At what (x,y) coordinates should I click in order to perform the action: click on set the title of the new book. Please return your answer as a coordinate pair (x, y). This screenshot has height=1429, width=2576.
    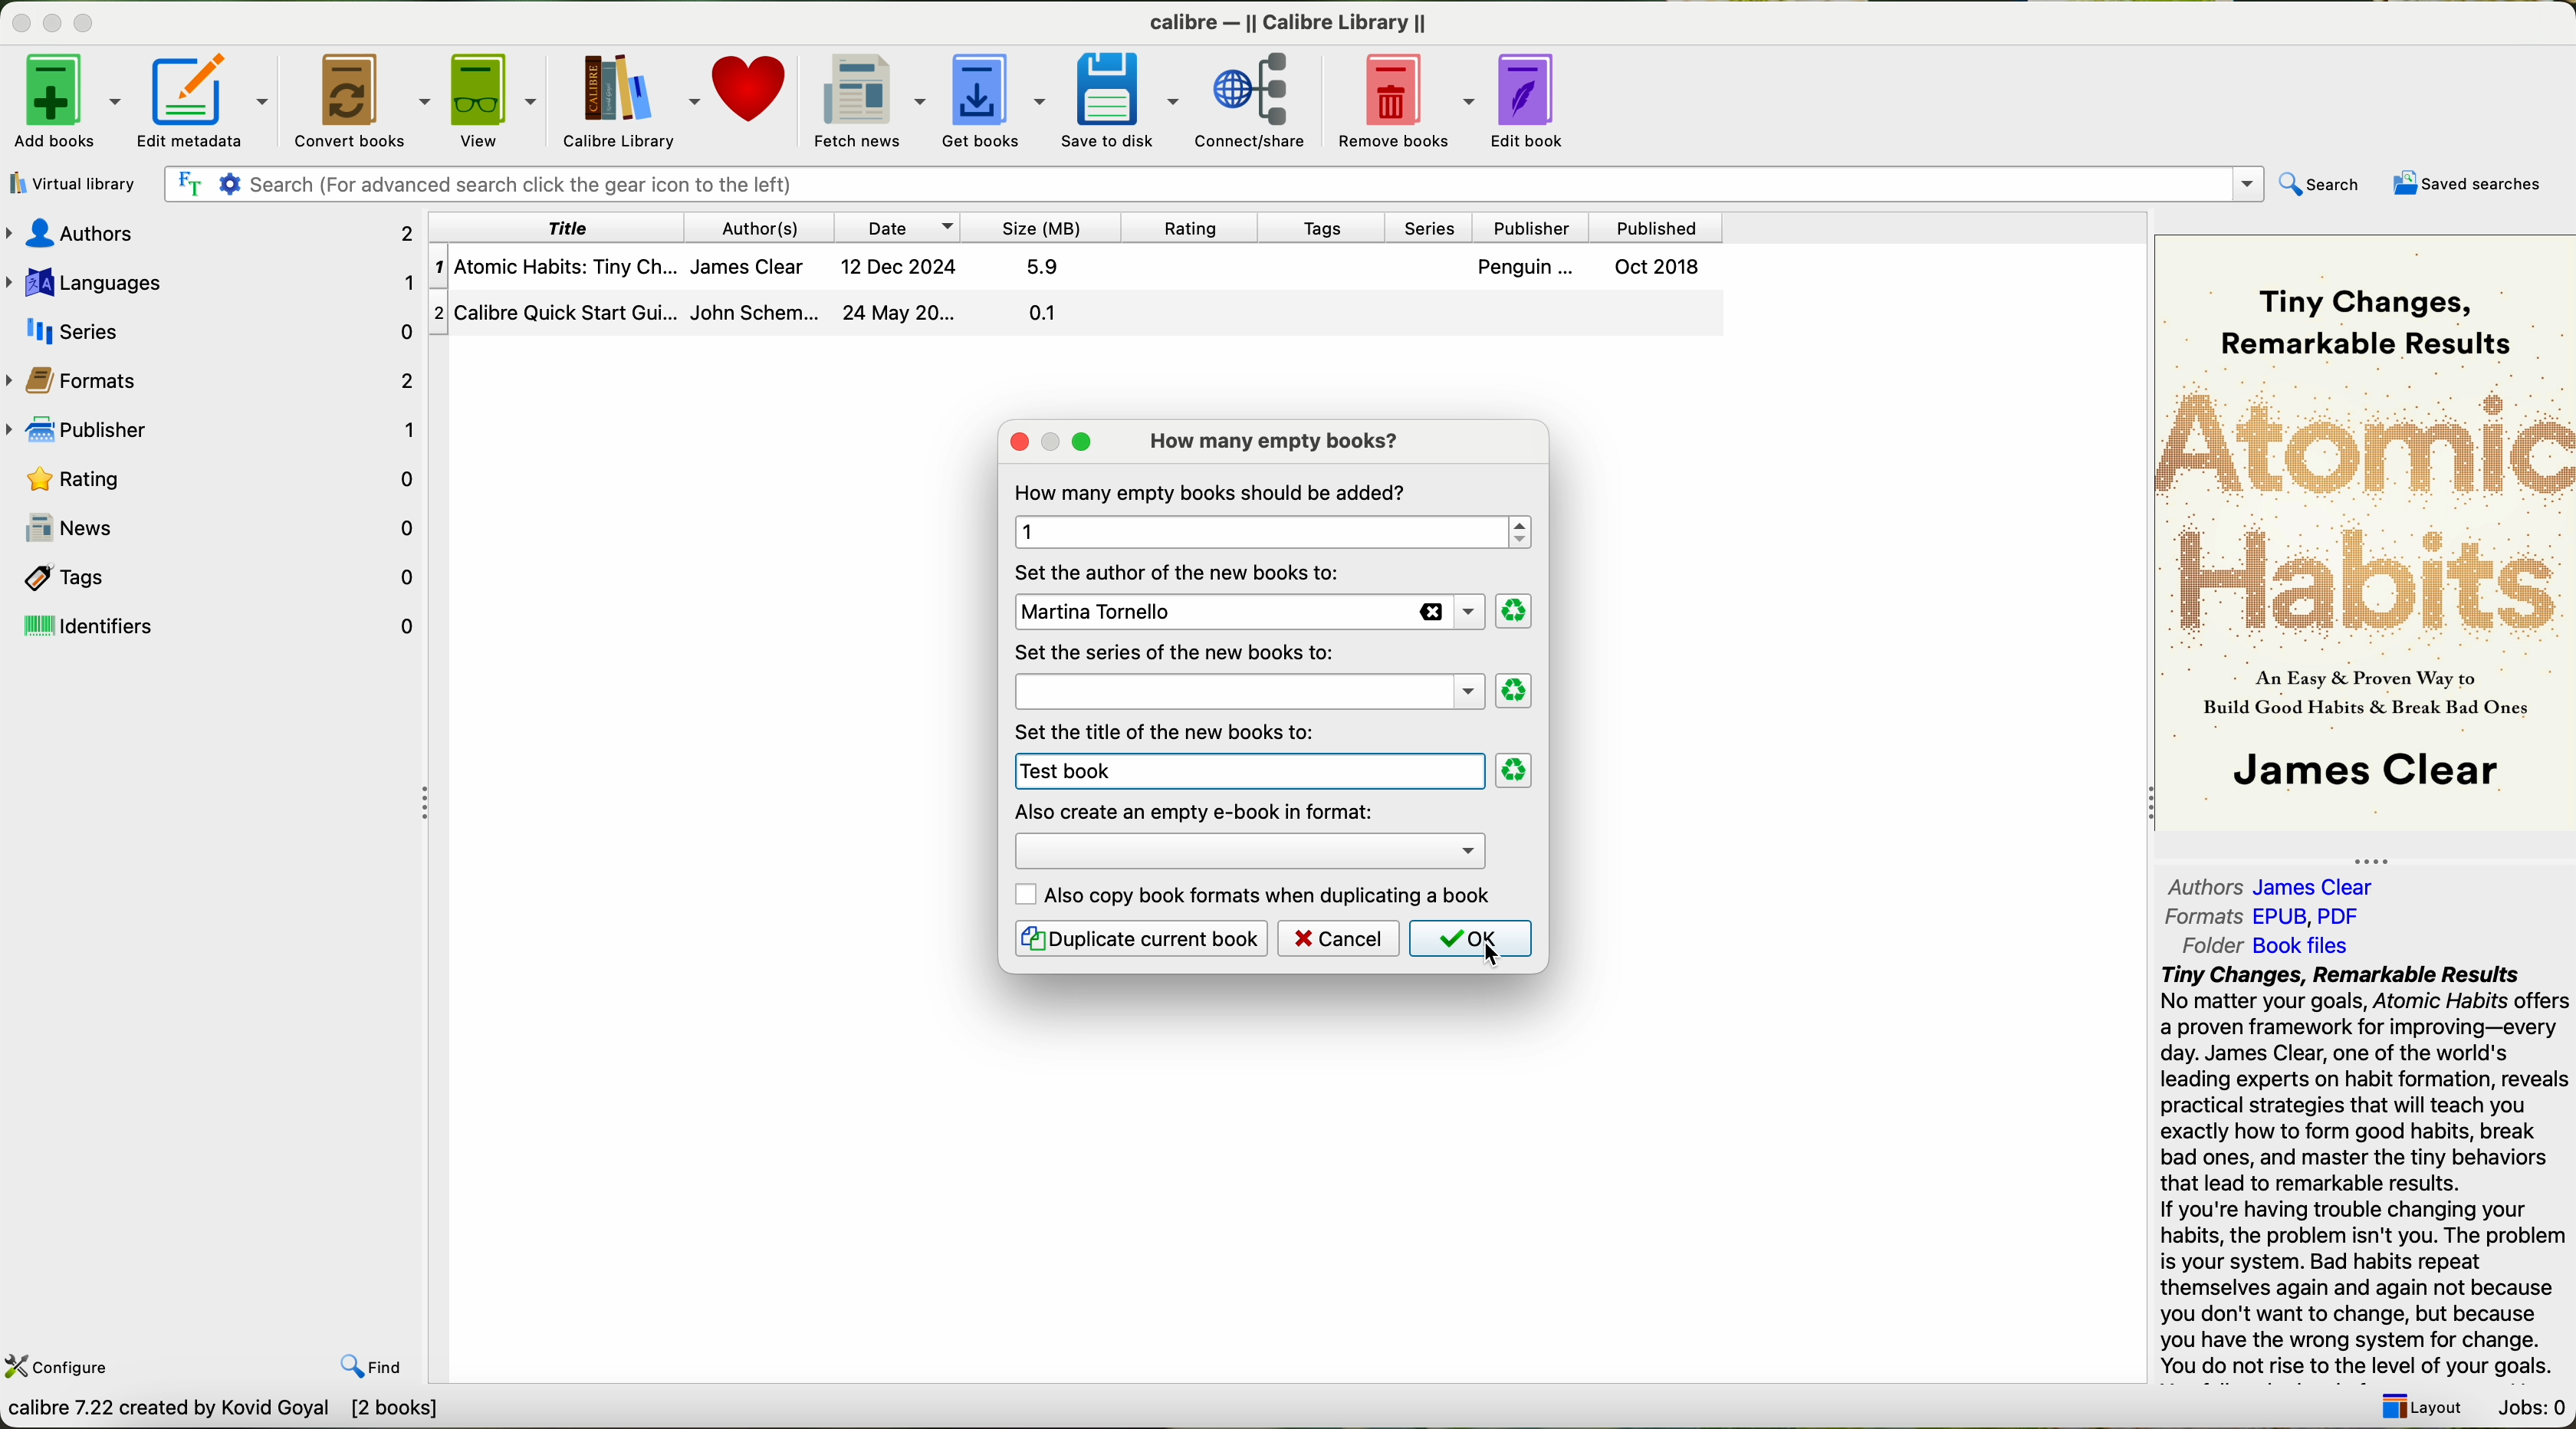
    Looking at the image, I should click on (1172, 731).